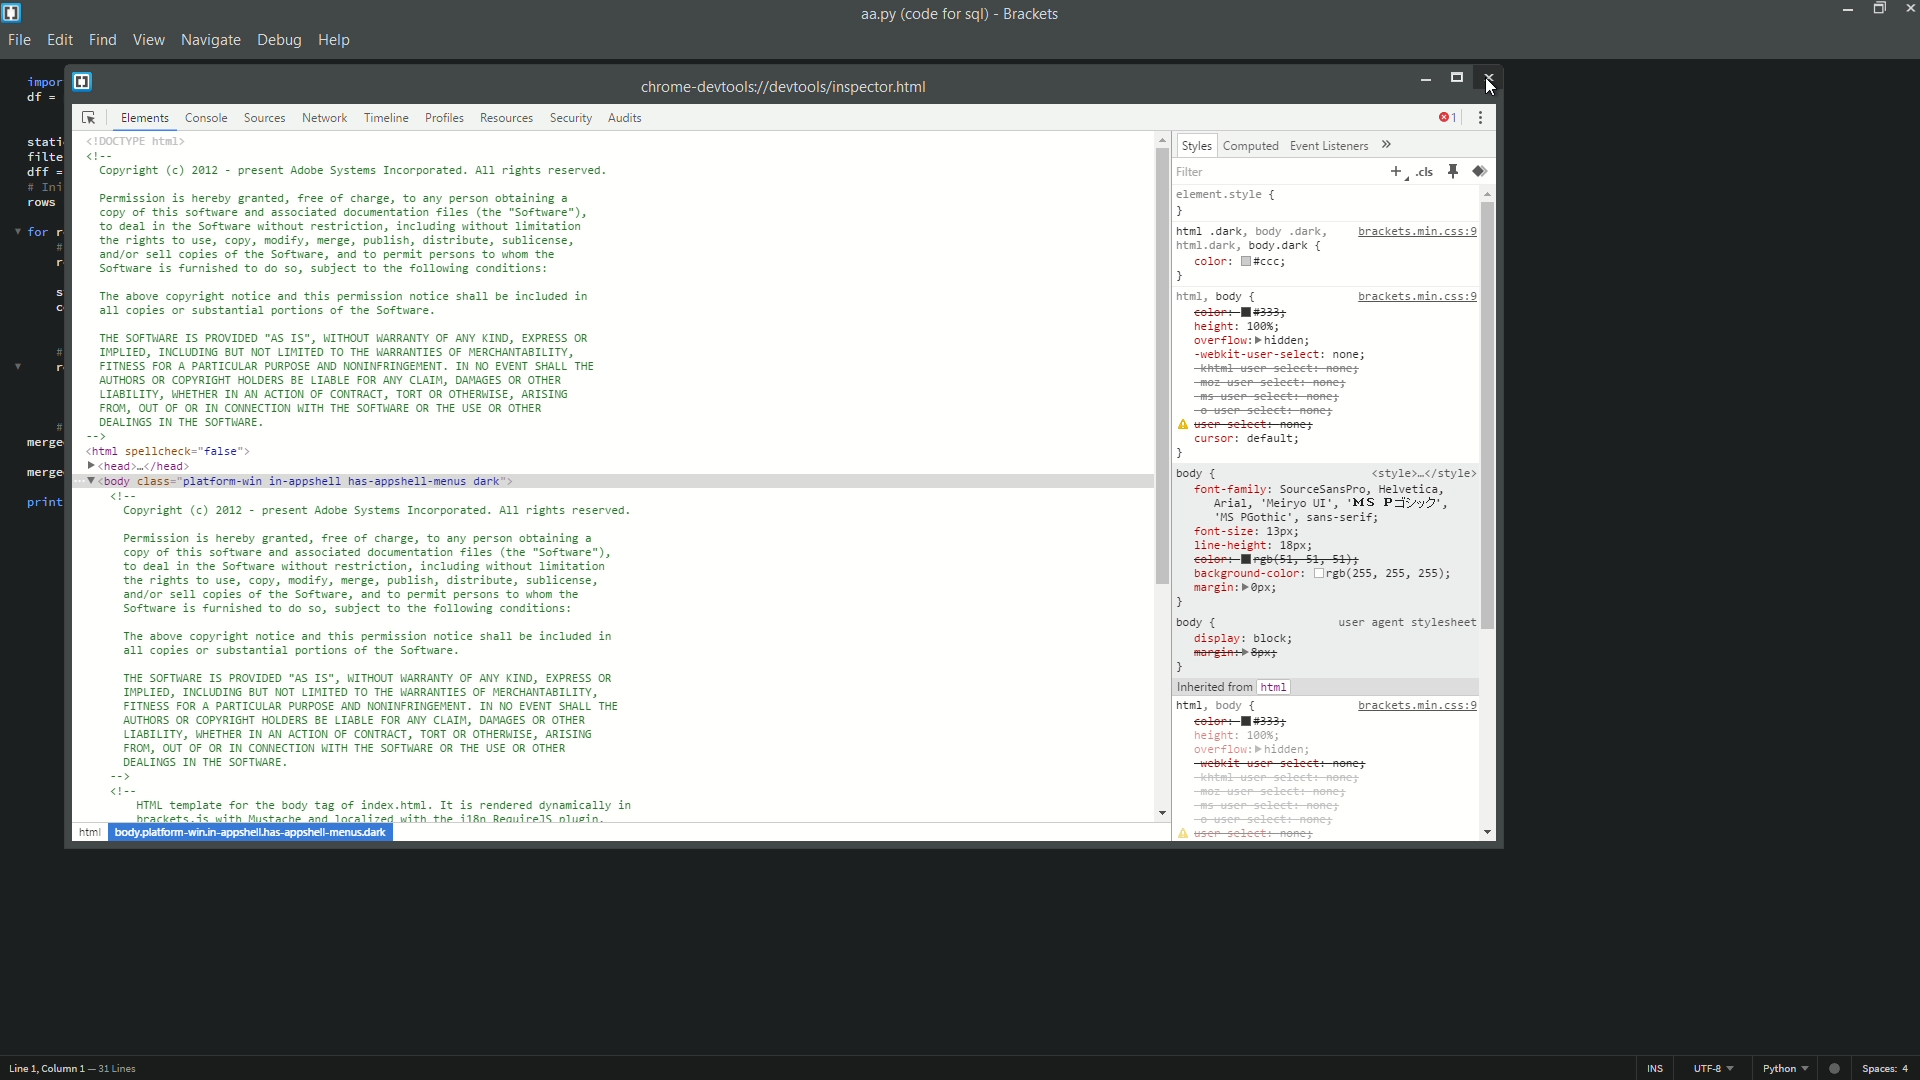 Image resolution: width=1920 pixels, height=1080 pixels. Describe the element at coordinates (1251, 147) in the screenshot. I see `computed` at that location.